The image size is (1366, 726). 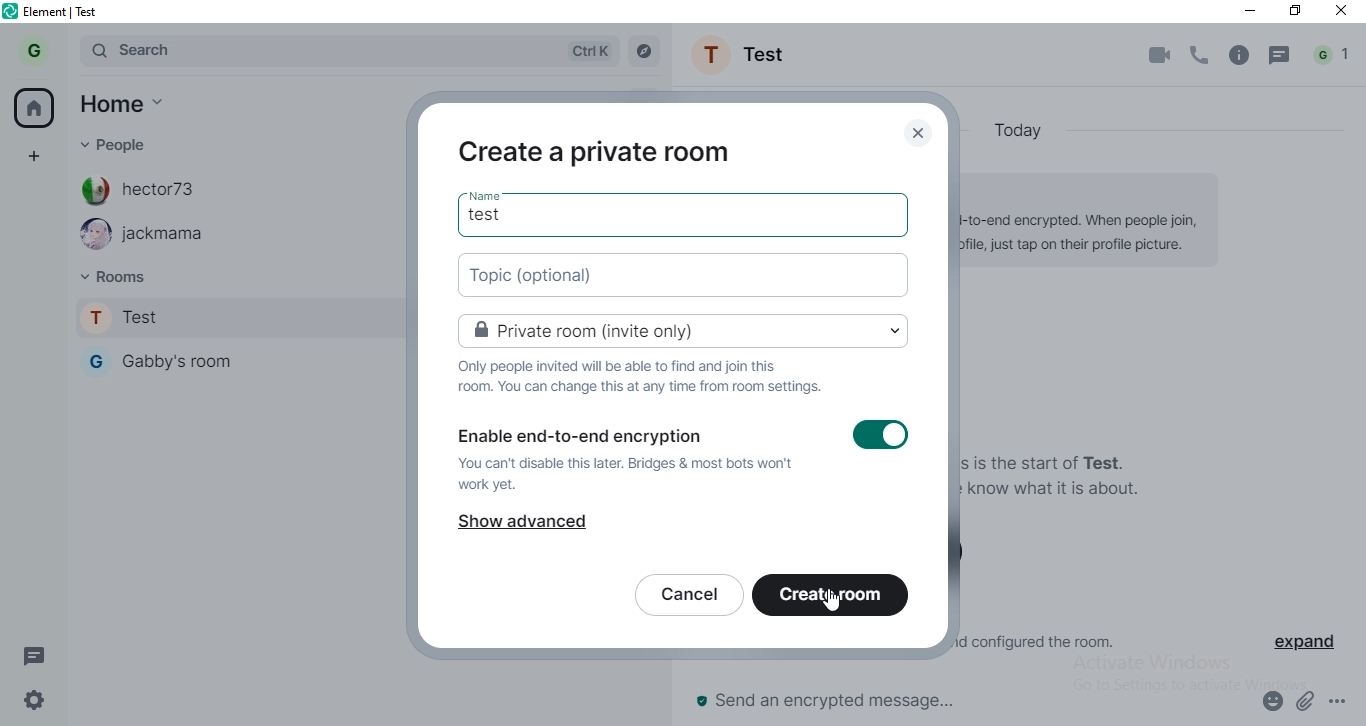 I want to click on video call, so click(x=1162, y=56).